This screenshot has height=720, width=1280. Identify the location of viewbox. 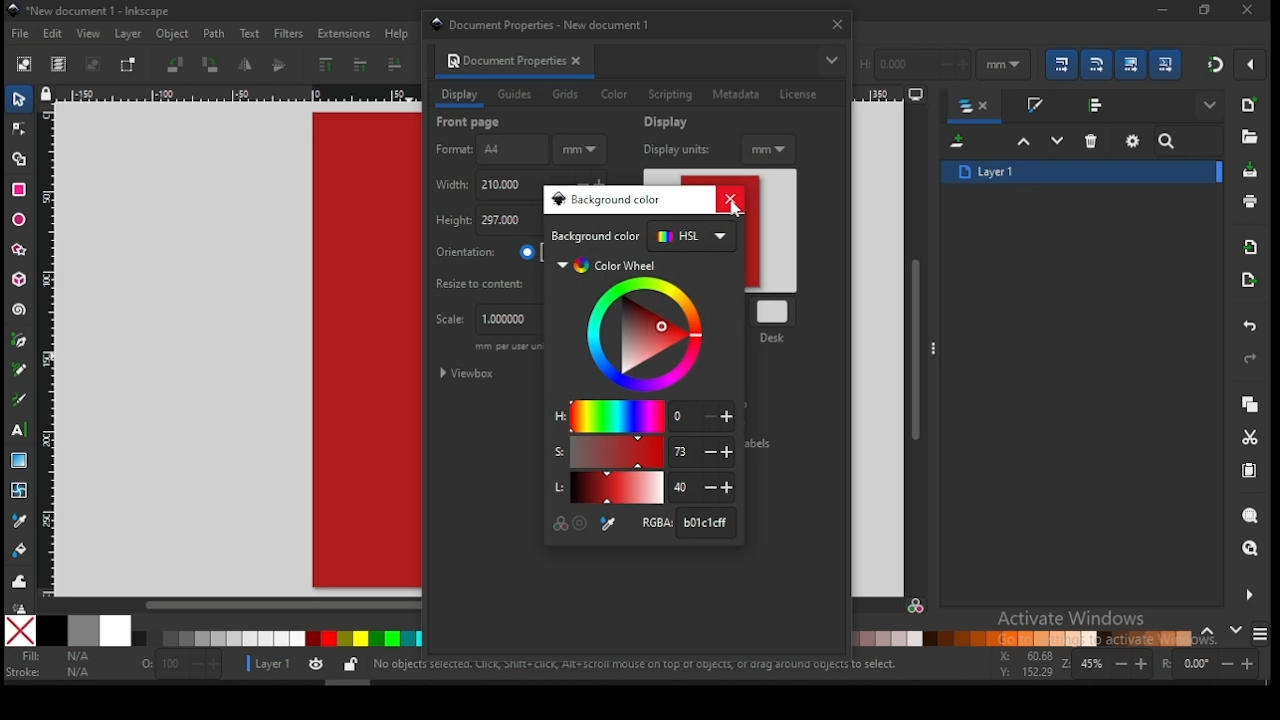
(469, 374).